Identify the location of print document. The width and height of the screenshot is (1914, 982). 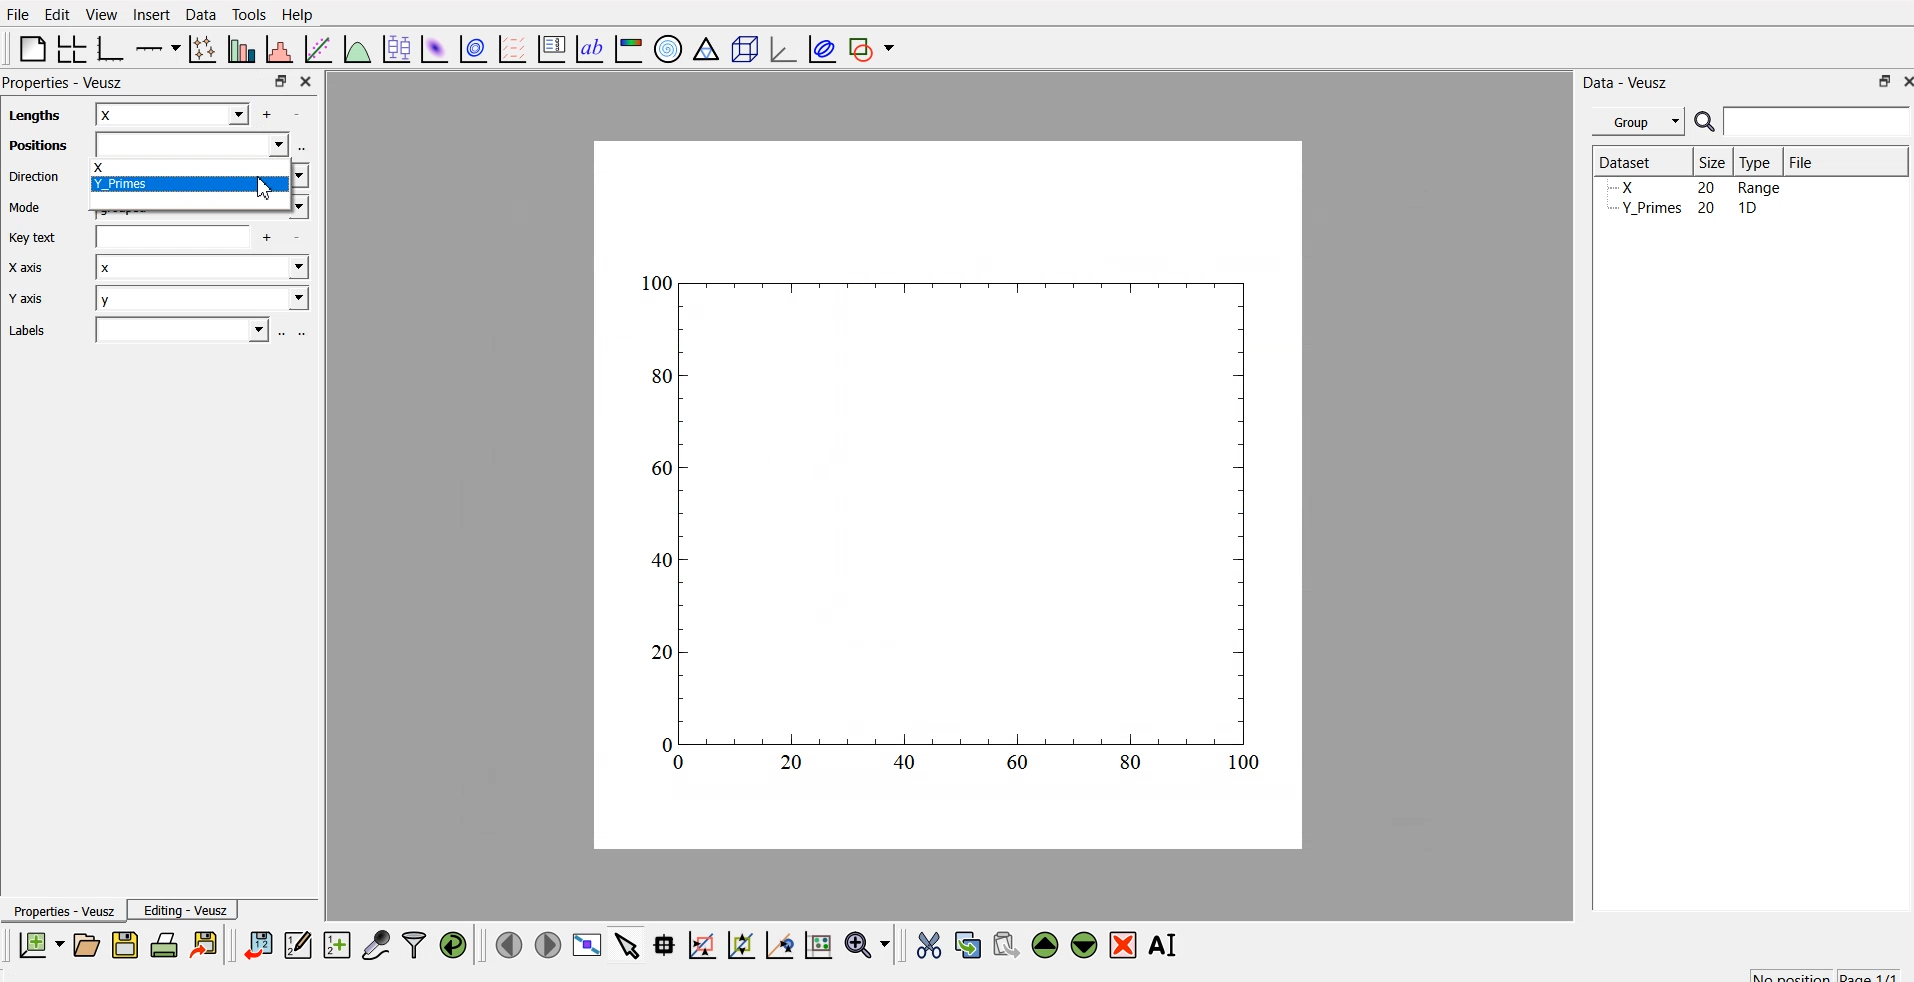
(166, 946).